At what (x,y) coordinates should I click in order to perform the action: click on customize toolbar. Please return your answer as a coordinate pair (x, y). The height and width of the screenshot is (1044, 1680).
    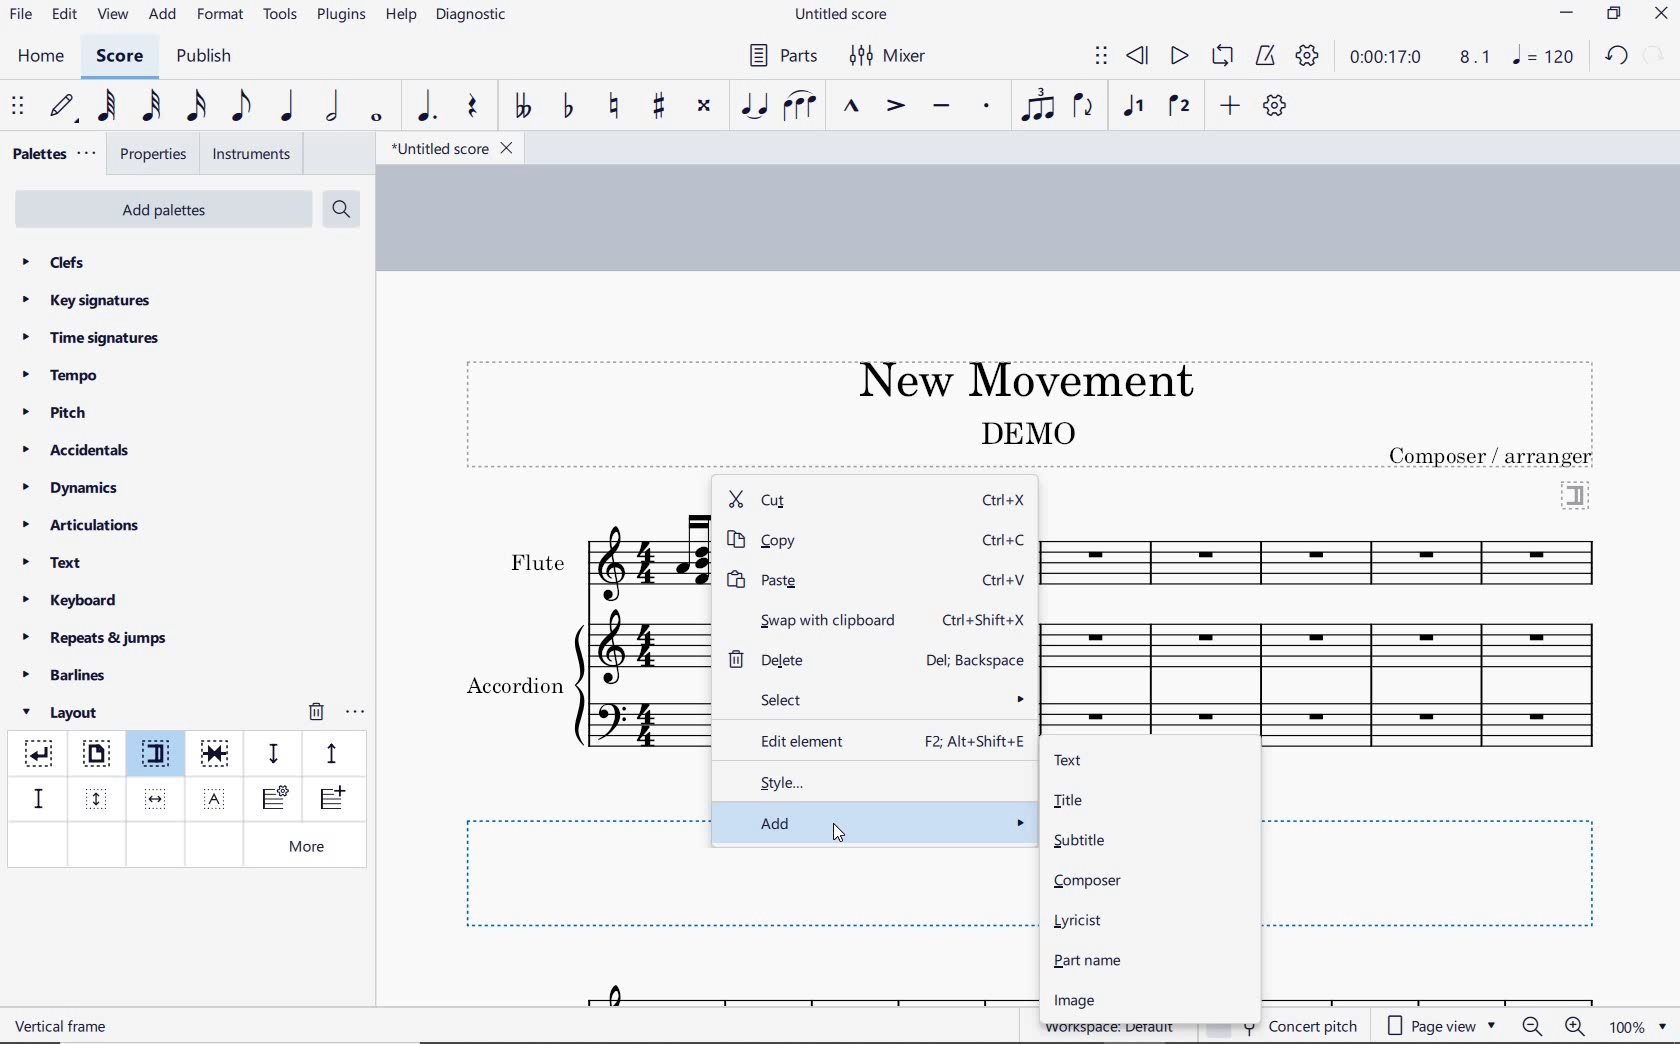
    Looking at the image, I should click on (1276, 107).